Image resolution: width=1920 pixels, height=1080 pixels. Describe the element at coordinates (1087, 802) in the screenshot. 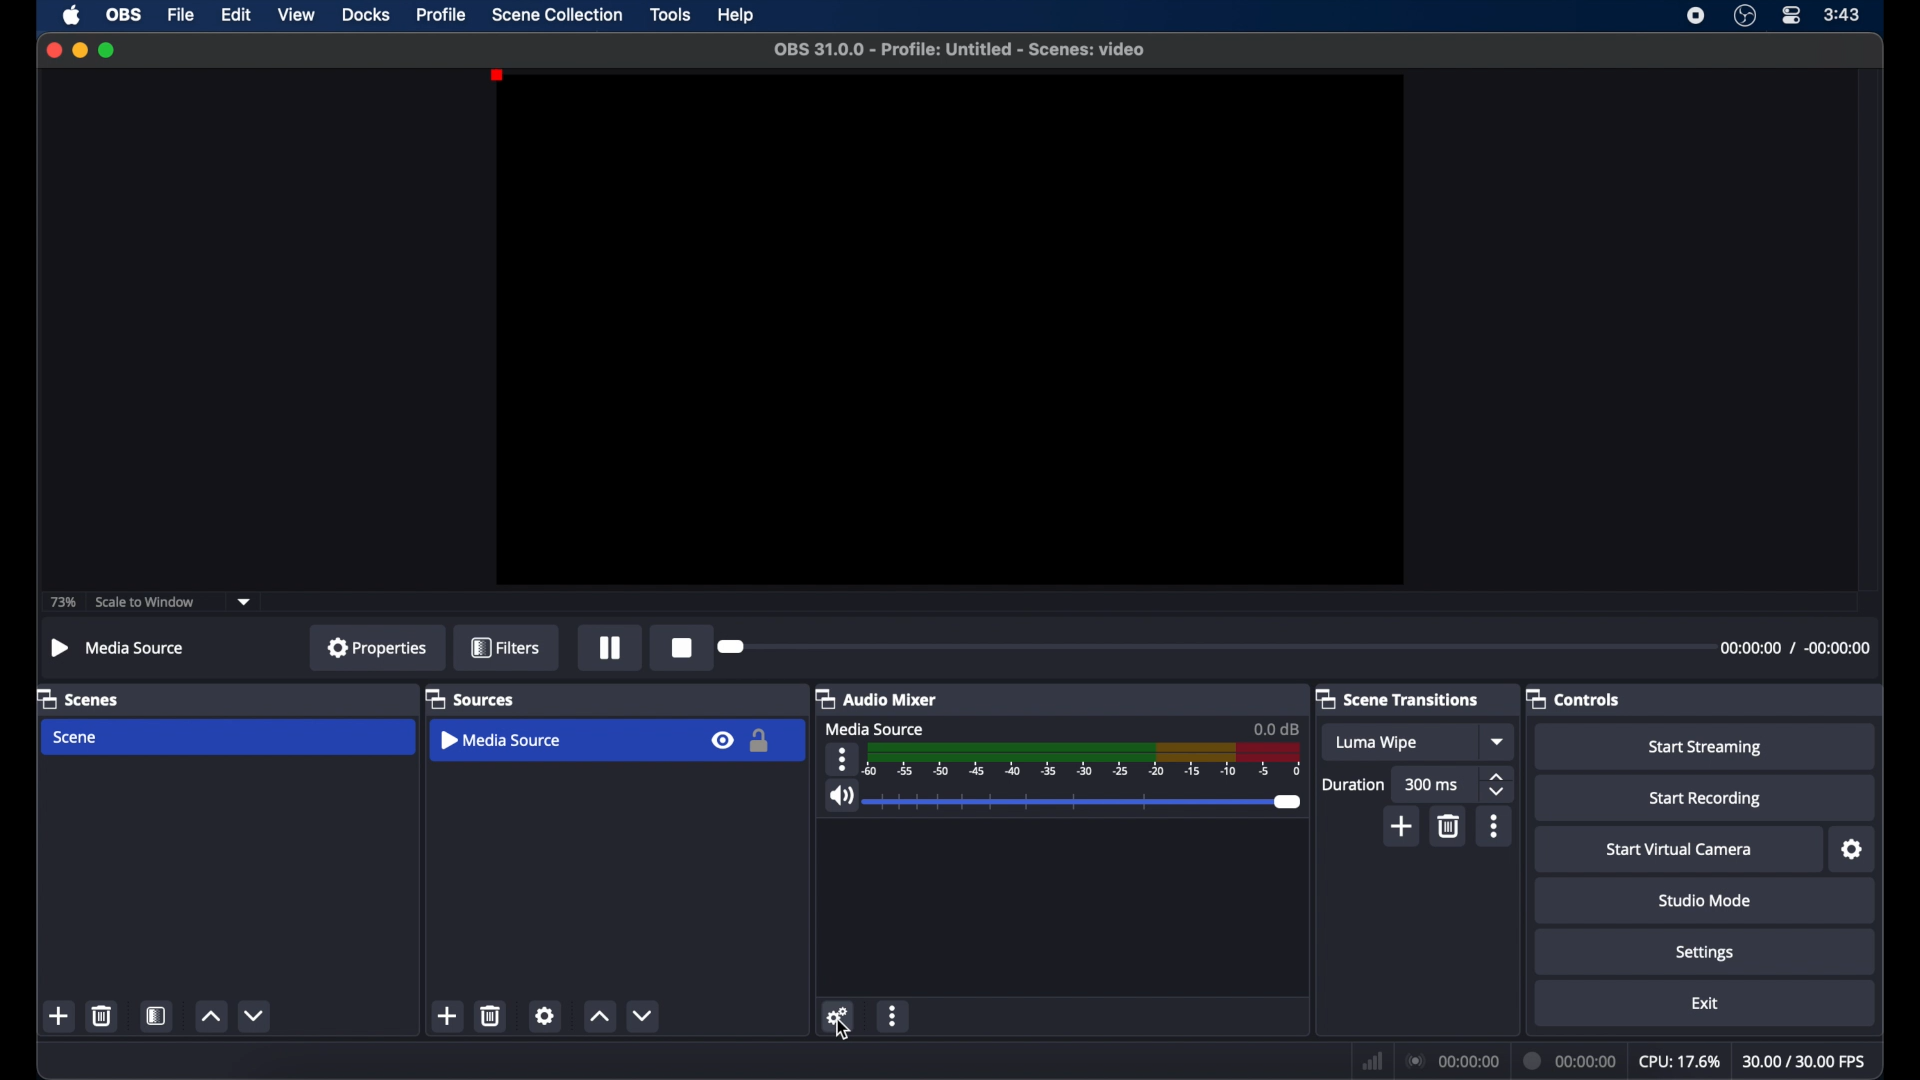

I see `slider` at that location.